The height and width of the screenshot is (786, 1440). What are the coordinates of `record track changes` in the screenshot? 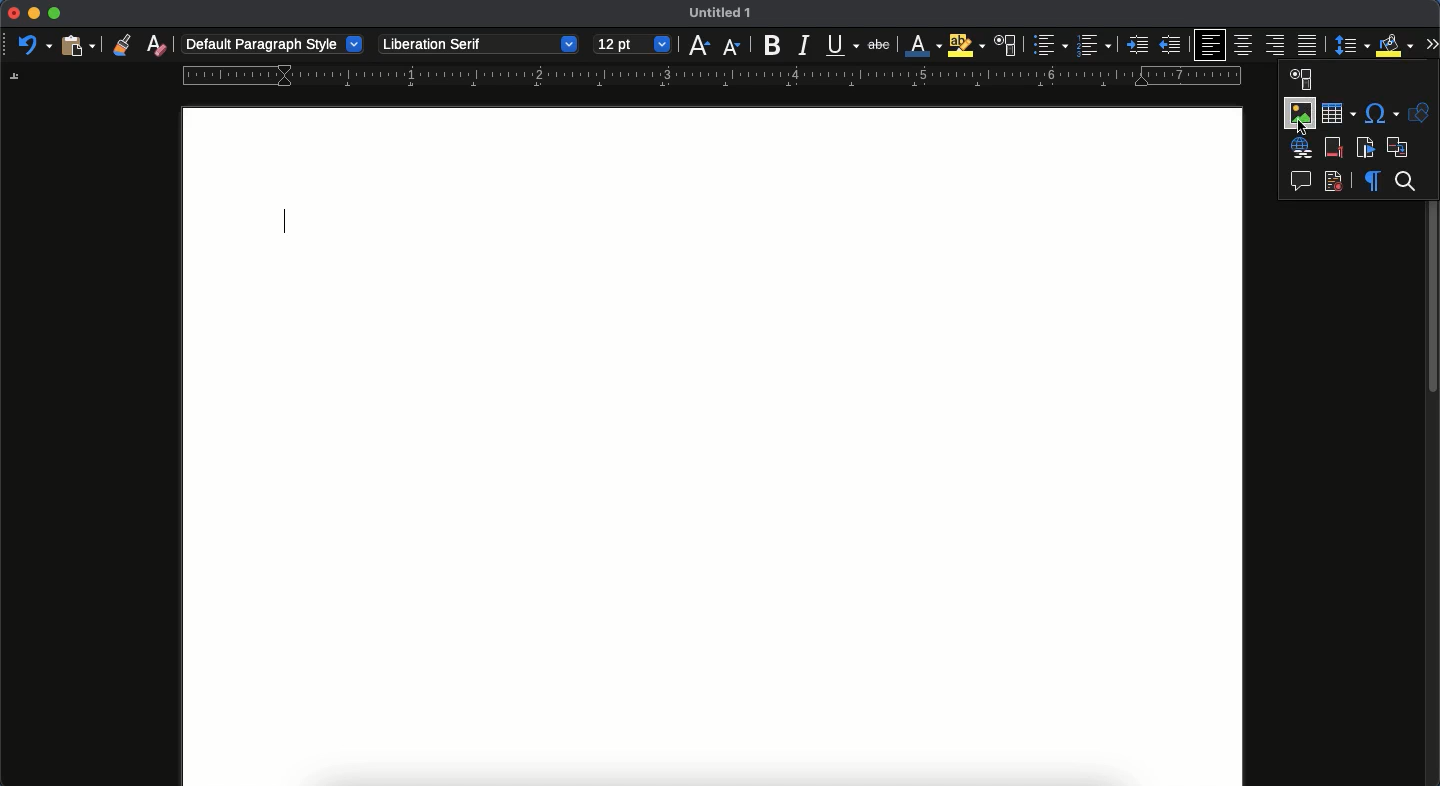 It's located at (1330, 181).